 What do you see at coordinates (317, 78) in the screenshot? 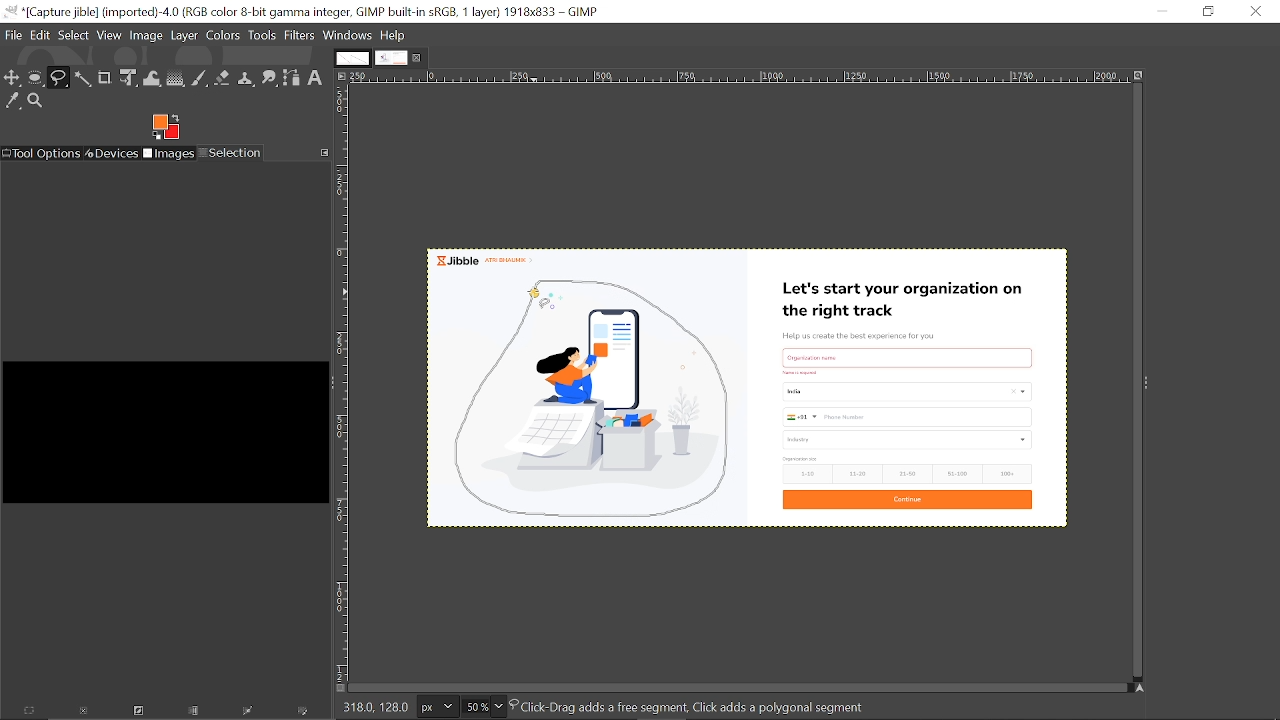
I see `Text tool` at bounding box center [317, 78].